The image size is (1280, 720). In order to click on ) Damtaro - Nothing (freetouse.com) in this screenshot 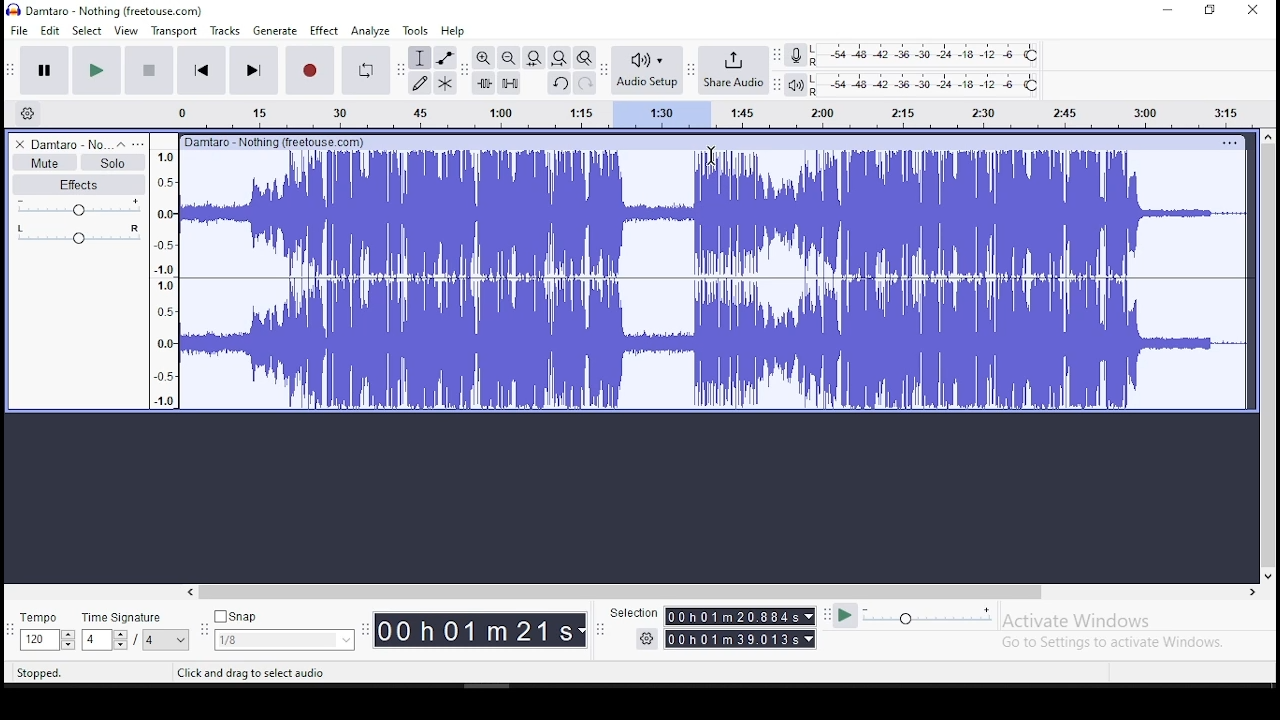, I will do `click(107, 10)`.